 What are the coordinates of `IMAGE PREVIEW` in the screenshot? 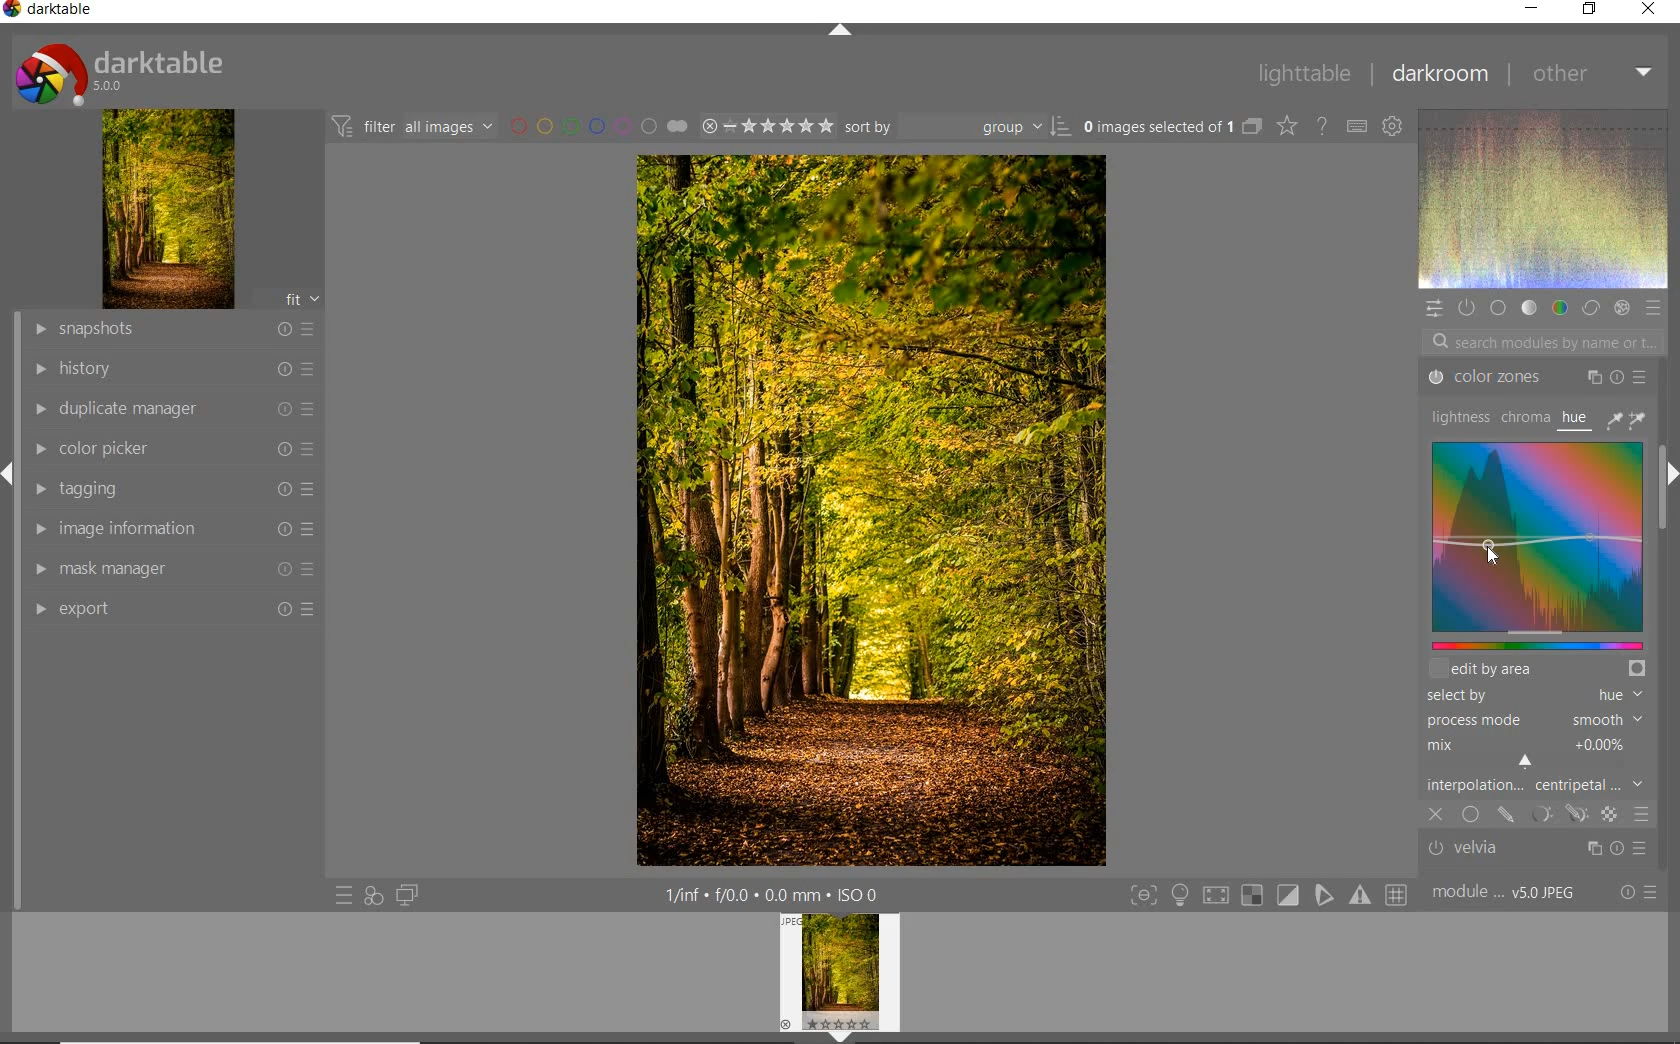 It's located at (840, 978).